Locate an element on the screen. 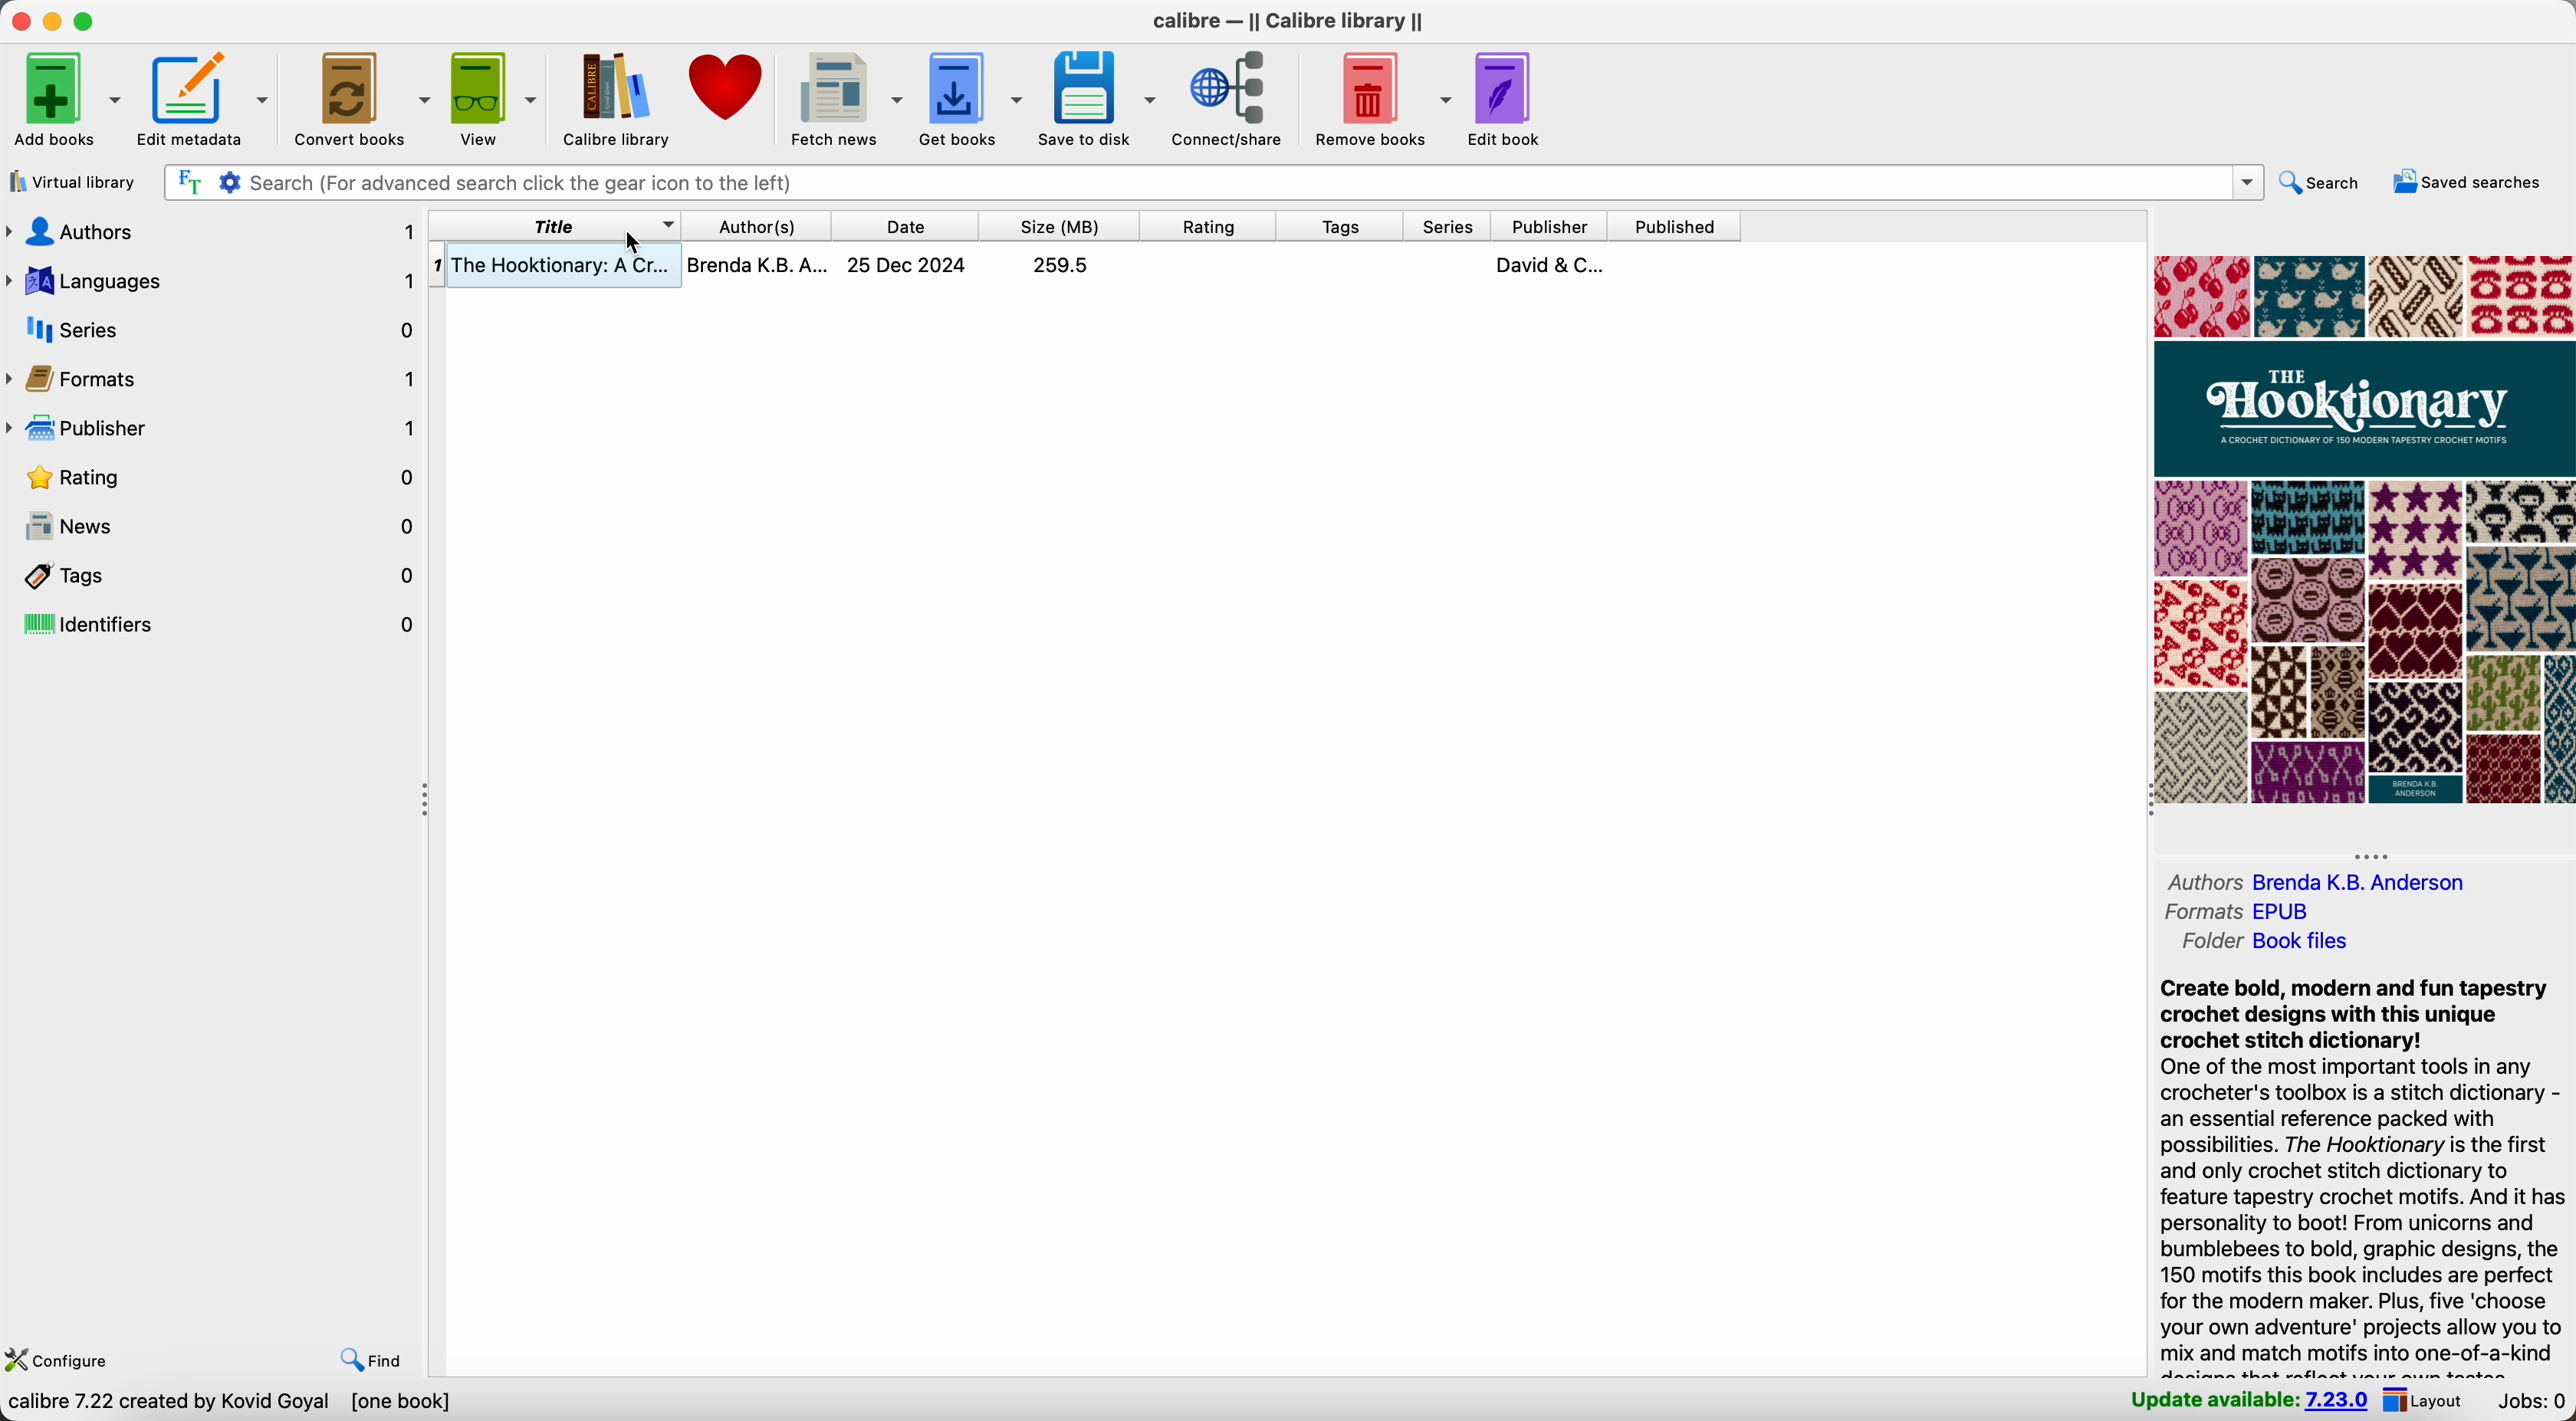 This screenshot has width=2576, height=1421. cursor is located at coordinates (644, 241).